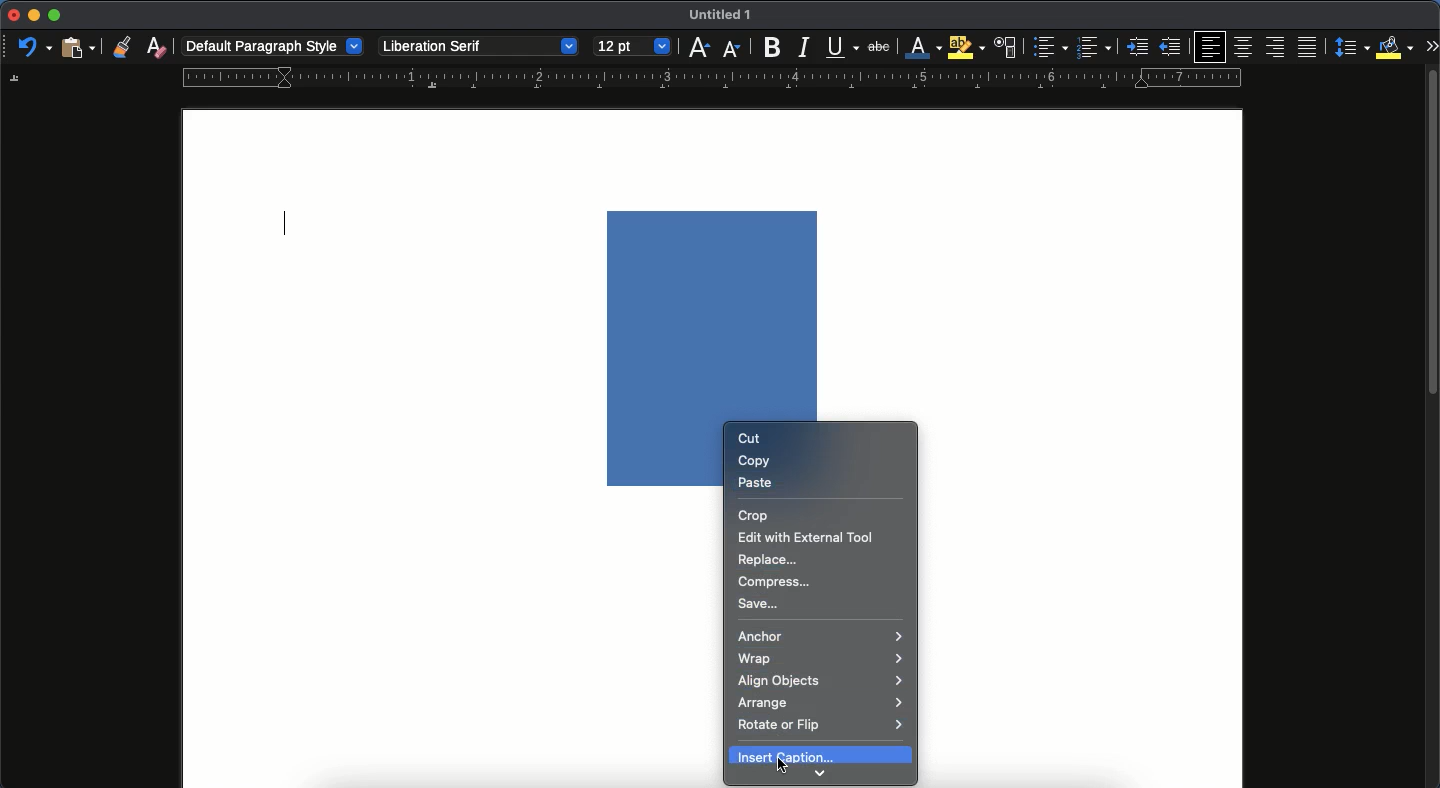  Describe the element at coordinates (1309, 46) in the screenshot. I see `justification ` at that location.